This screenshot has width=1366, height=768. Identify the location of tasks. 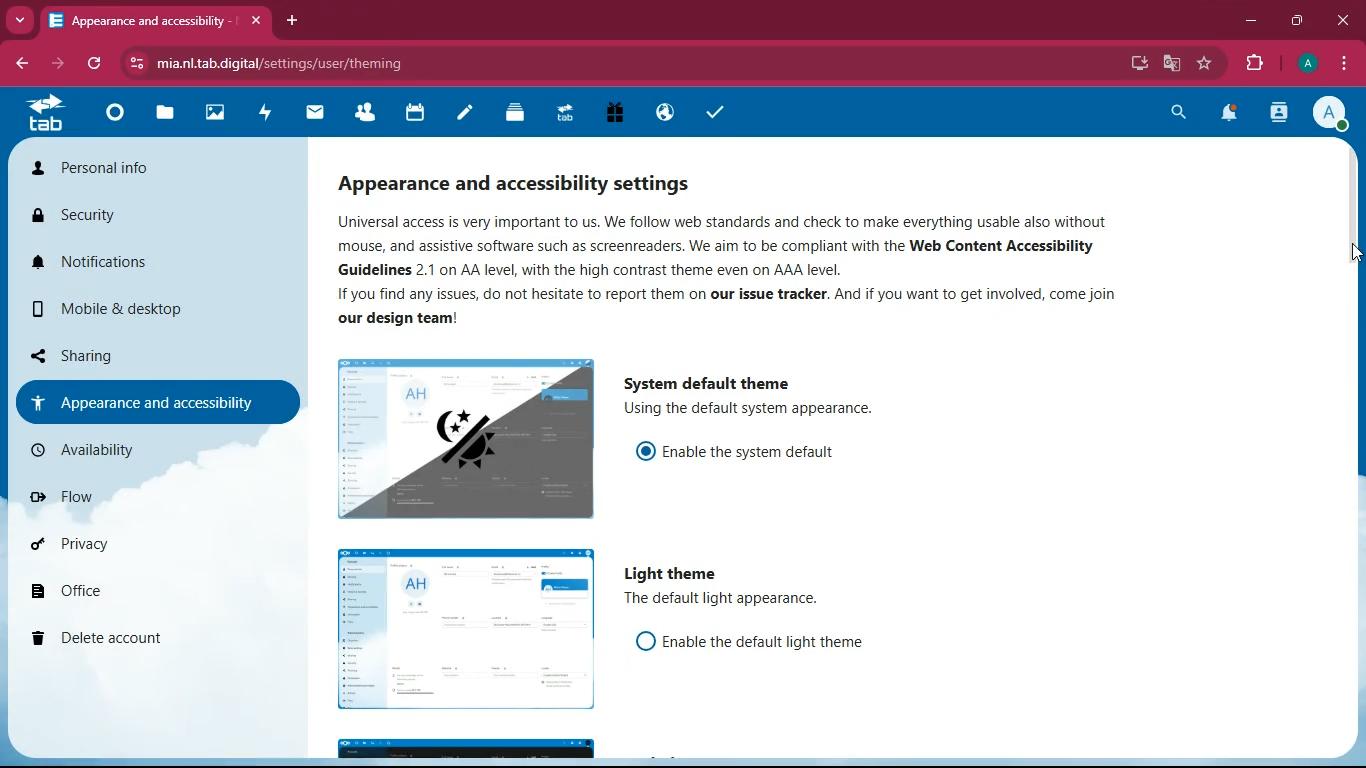
(720, 110).